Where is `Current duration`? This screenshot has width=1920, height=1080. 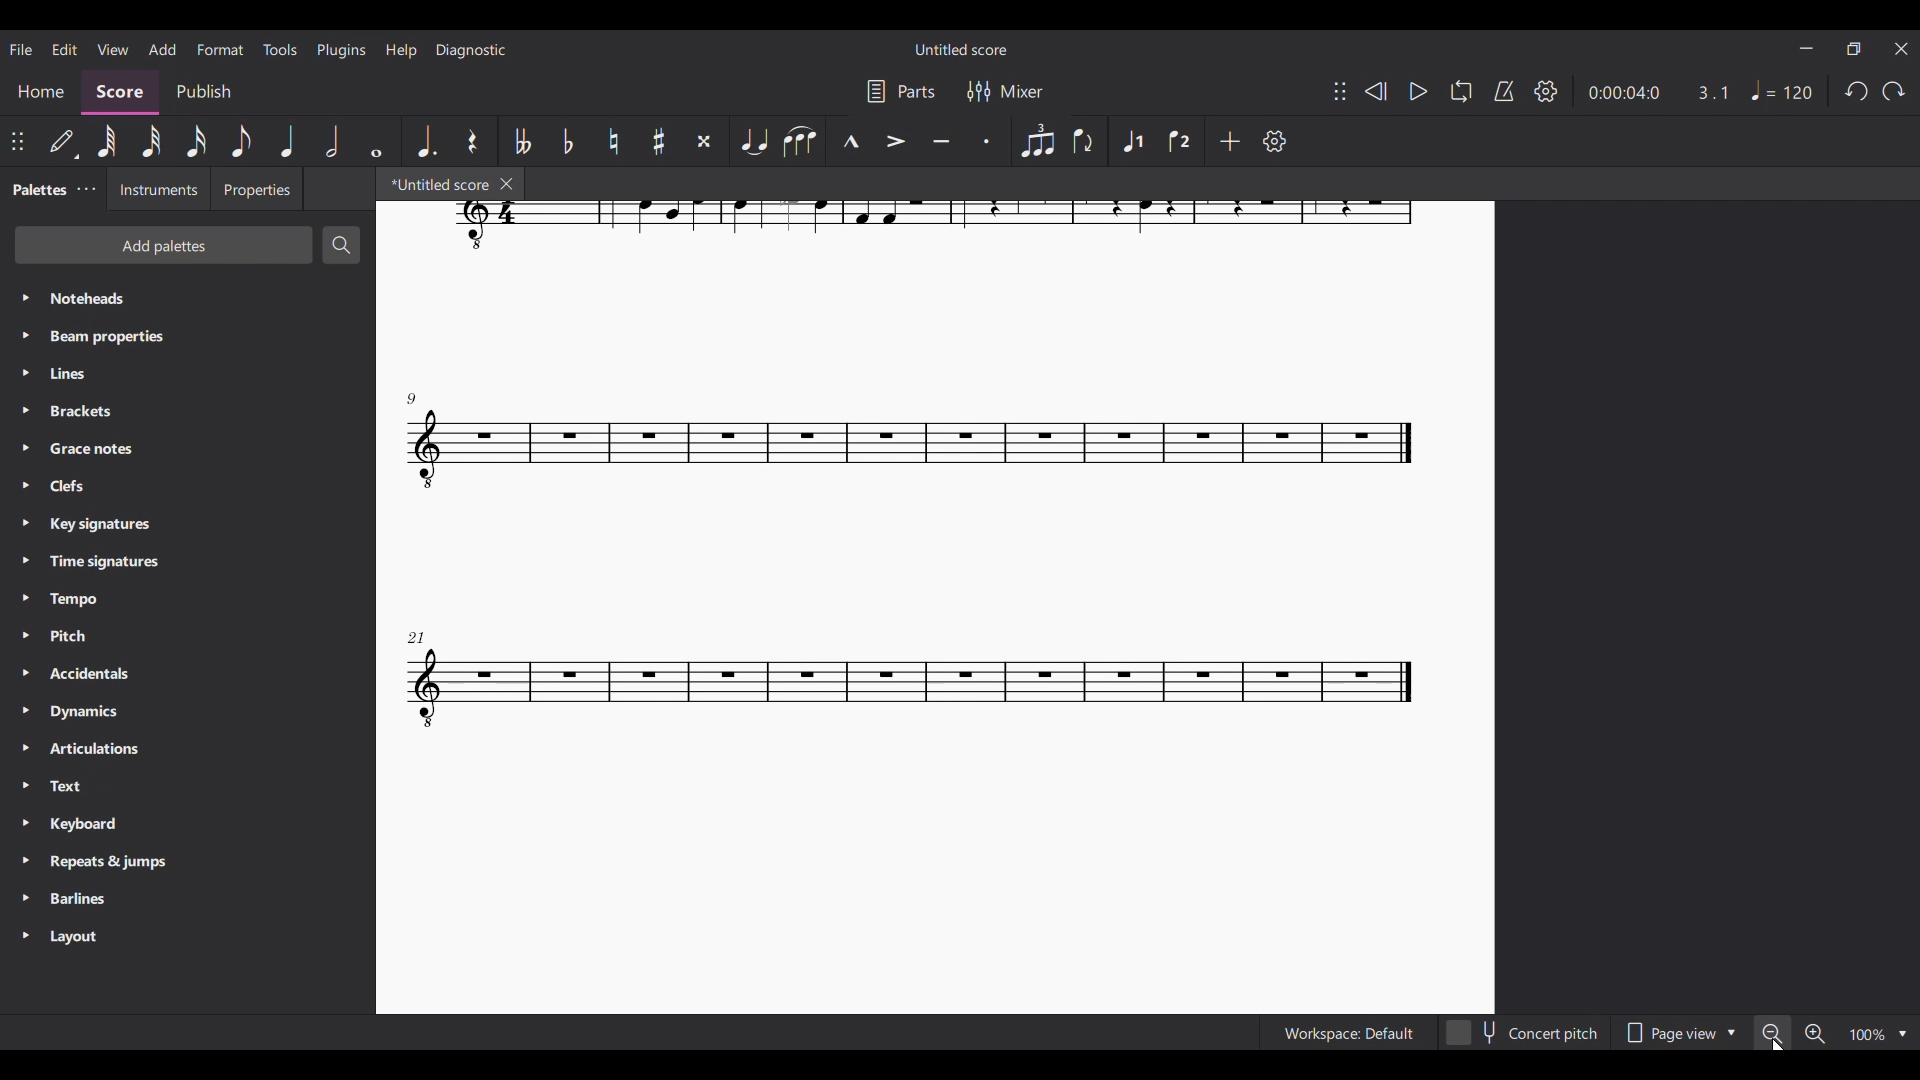
Current duration is located at coordinates (1622, 92).